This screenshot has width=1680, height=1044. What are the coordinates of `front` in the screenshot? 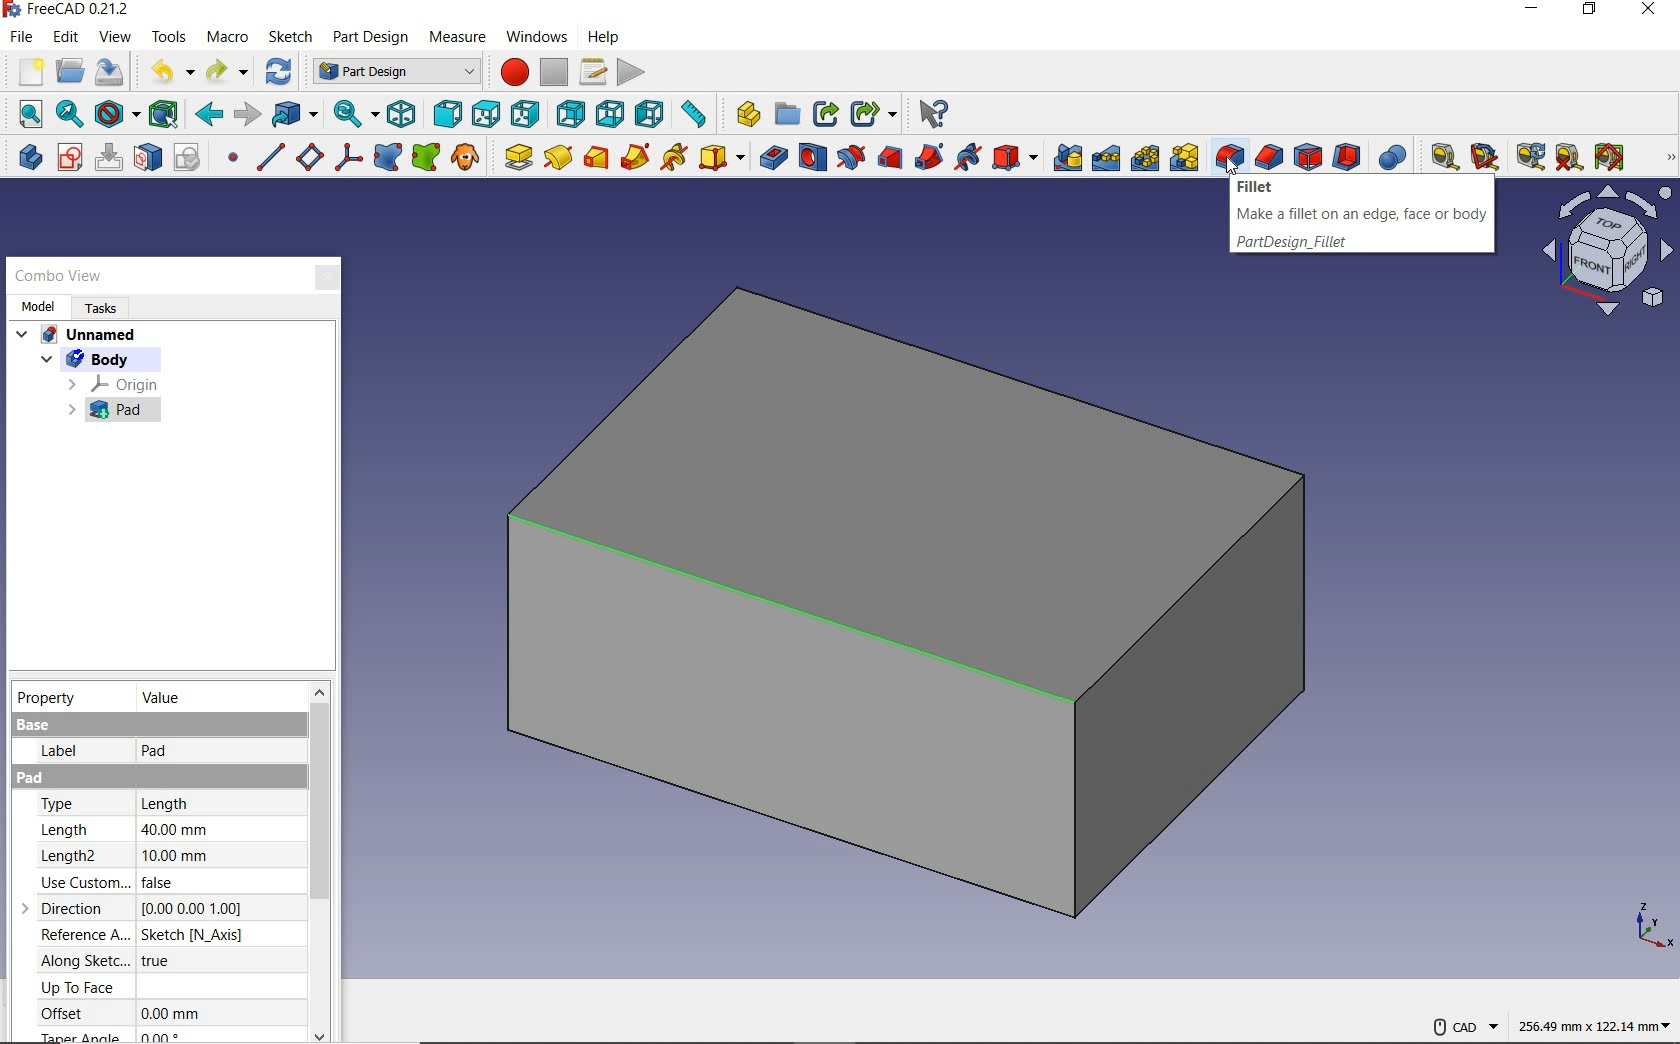 It's located at (448, 113).